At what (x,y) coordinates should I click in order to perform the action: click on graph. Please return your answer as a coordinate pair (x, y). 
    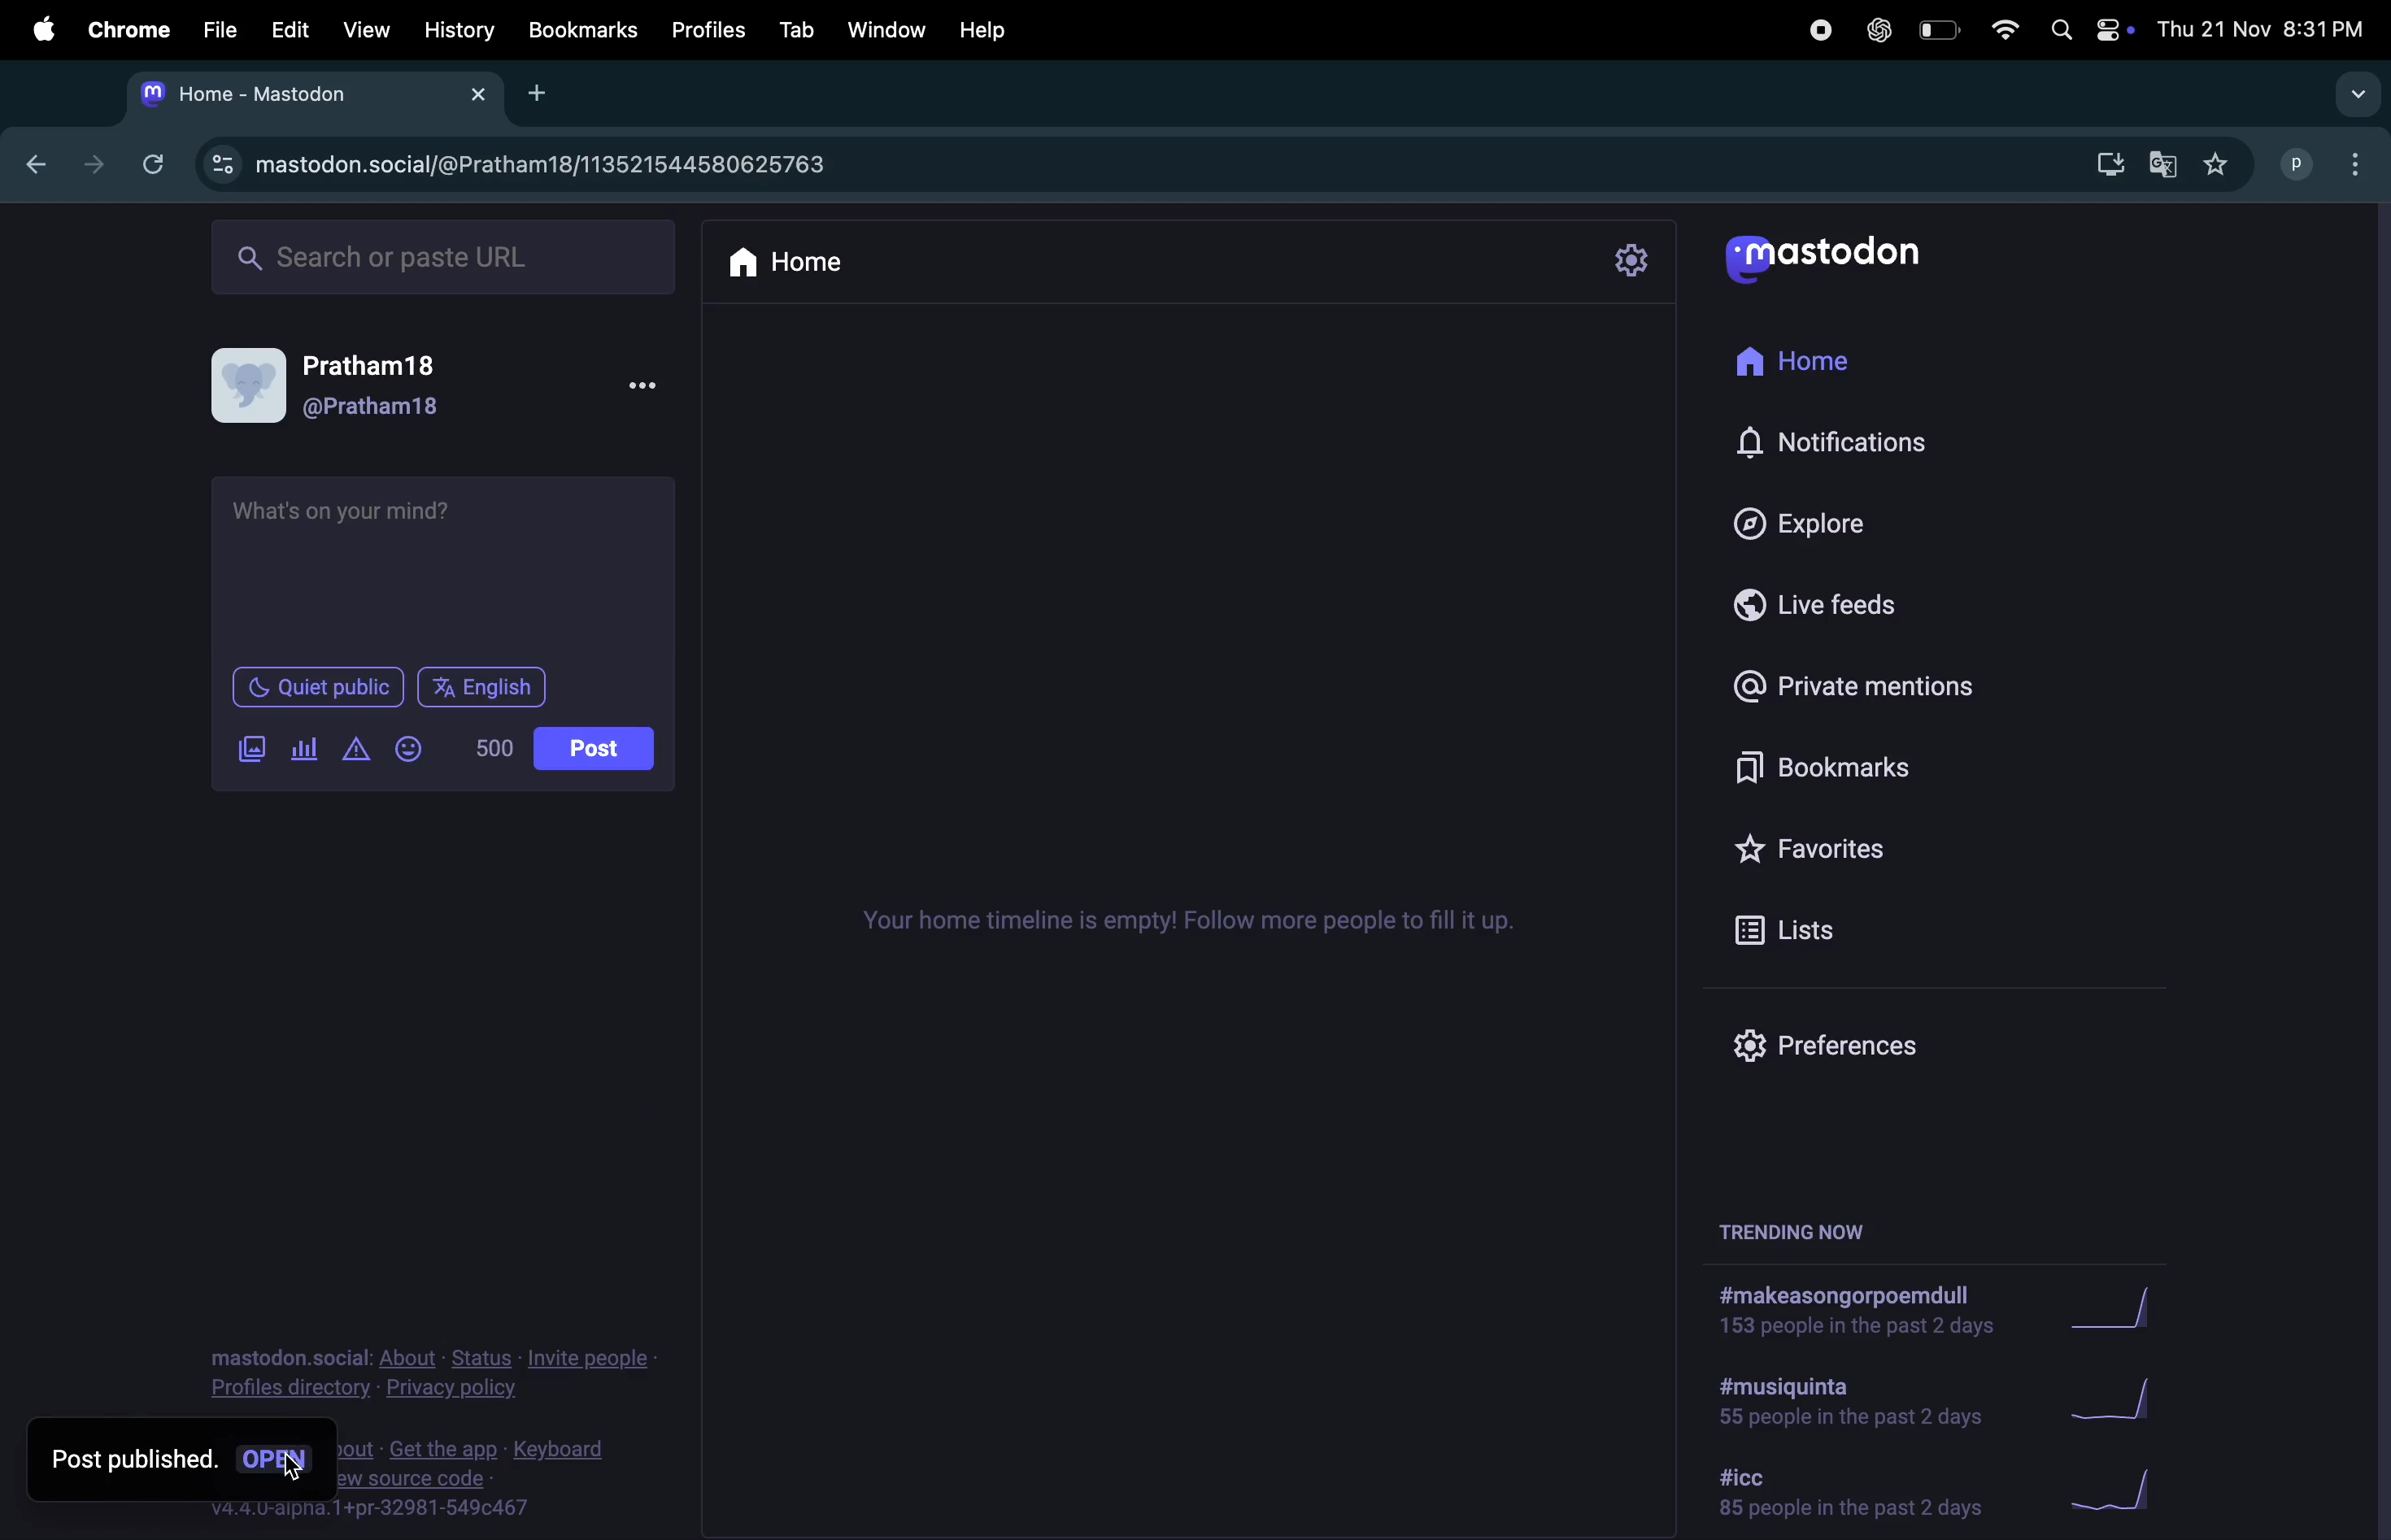
    Looking at the image, I should click on (2109, 1495).